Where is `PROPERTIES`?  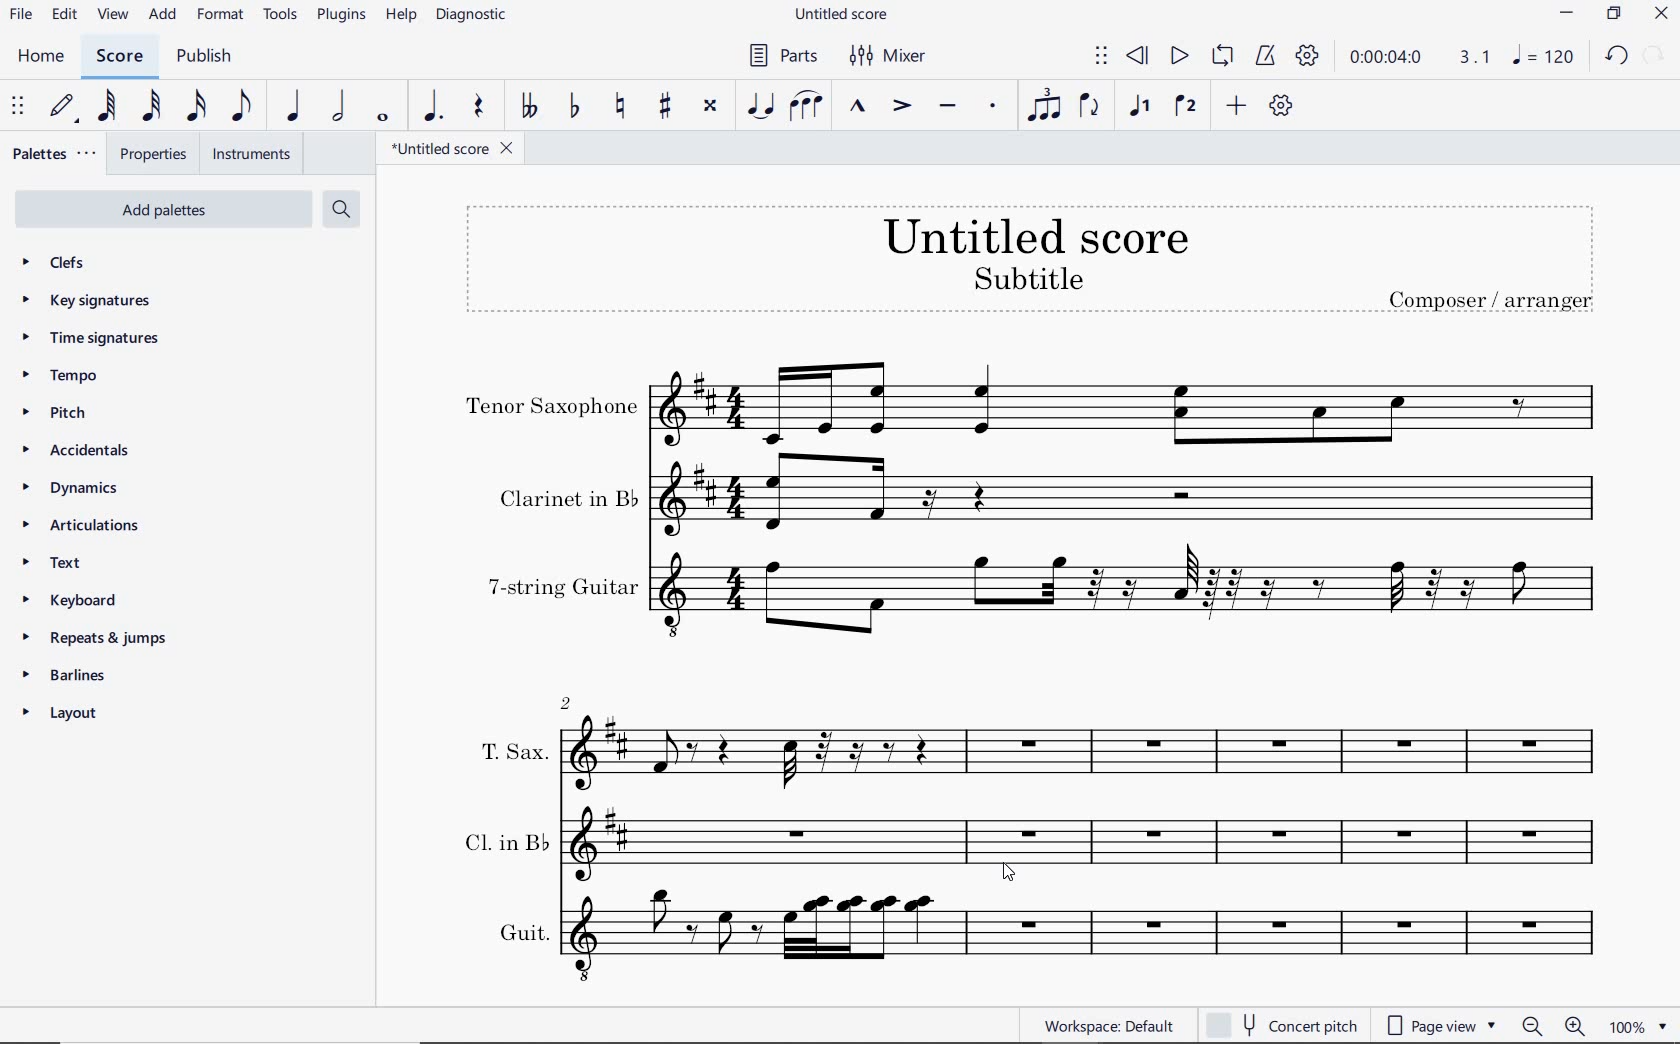
PROPERTIES is located at coordinates (154, 154).